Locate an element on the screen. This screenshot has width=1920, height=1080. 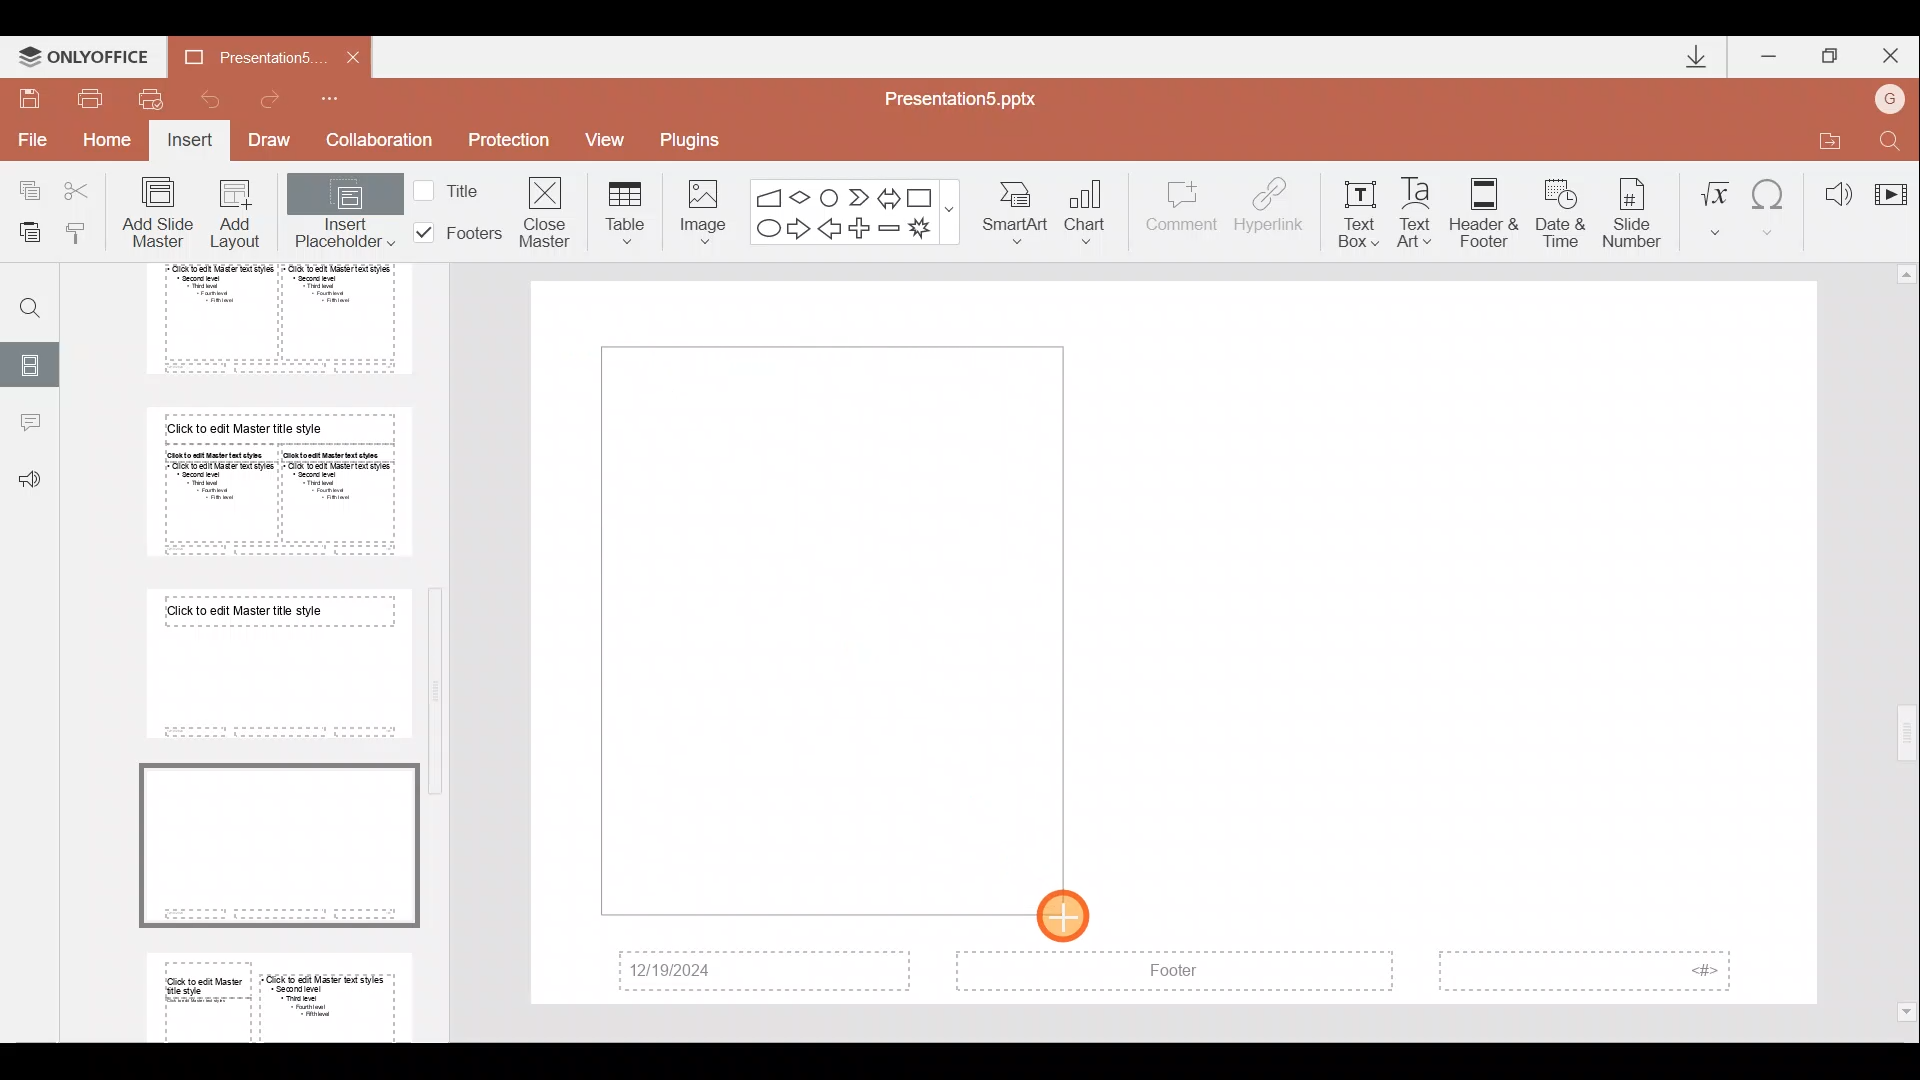
Title is located at coordinates (452, 189).